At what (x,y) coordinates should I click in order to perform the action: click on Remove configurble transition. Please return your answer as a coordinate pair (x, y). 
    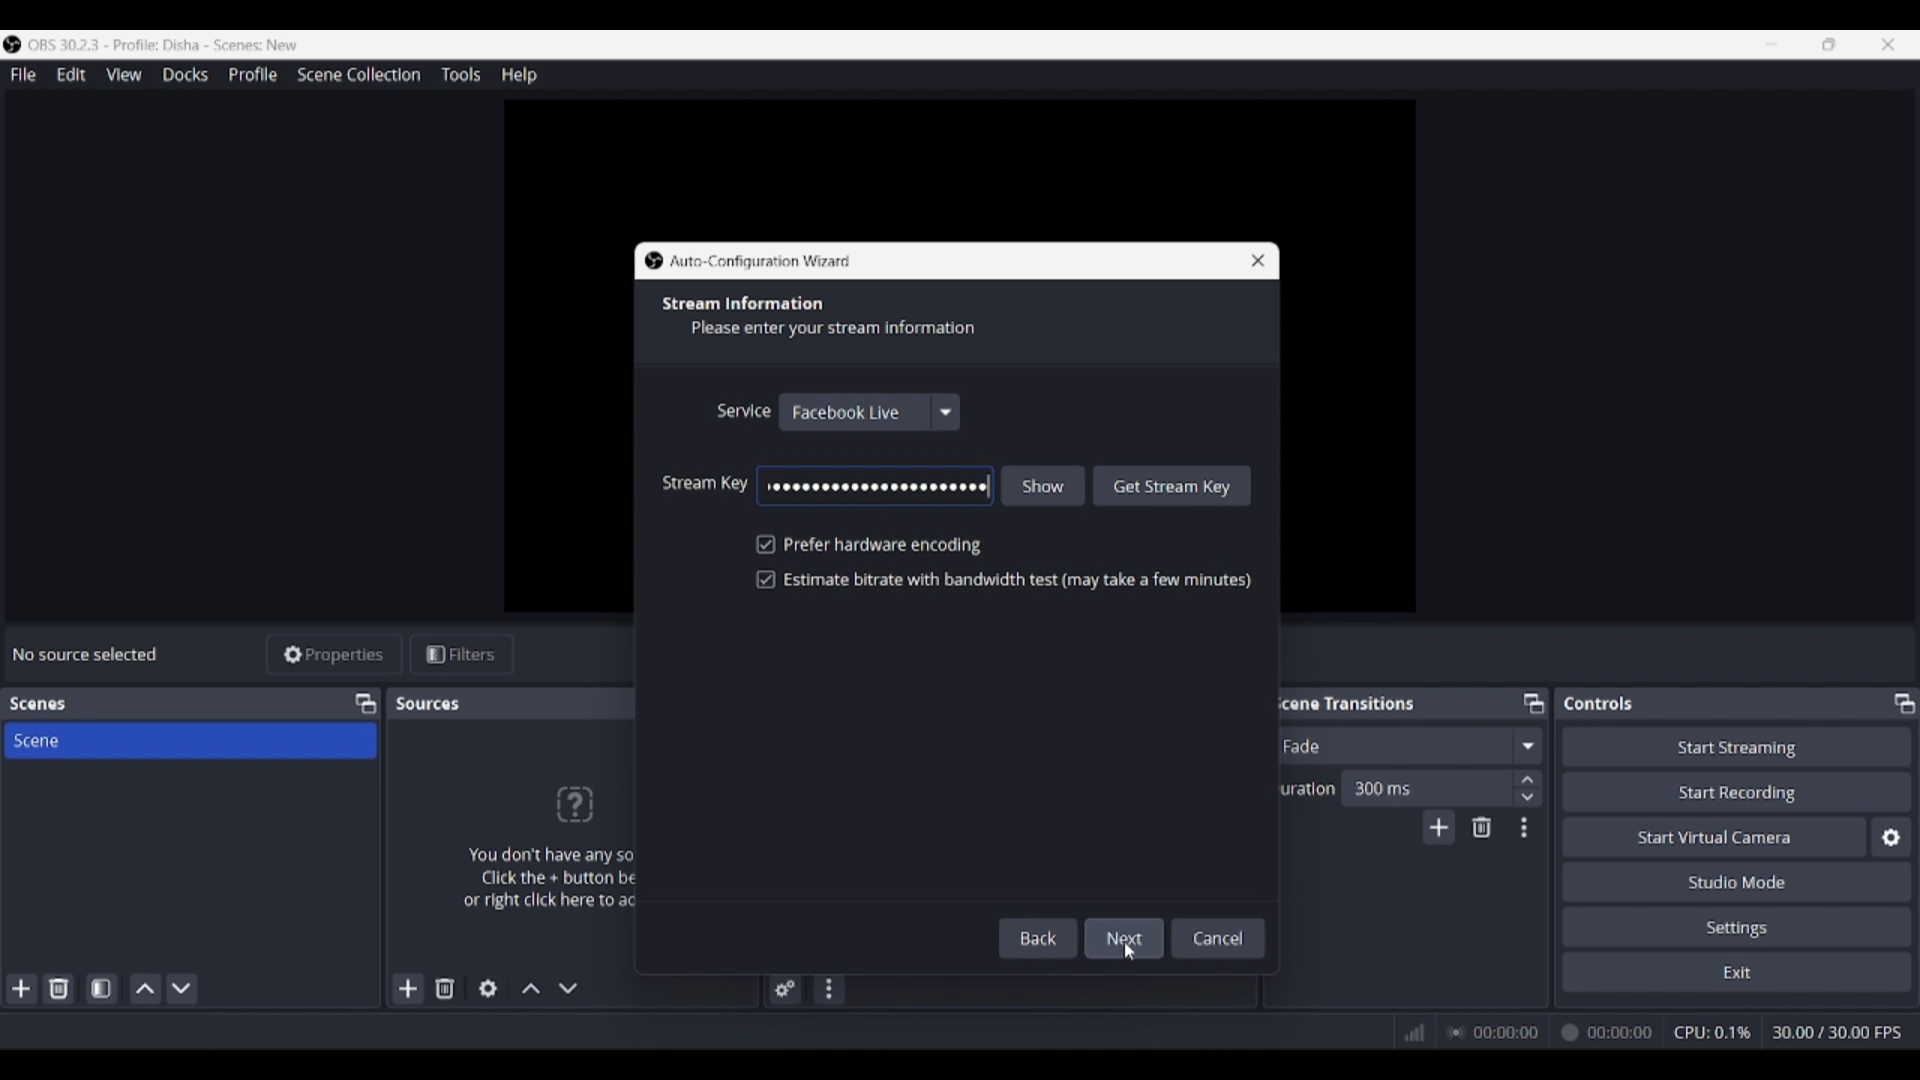
    Looking at the image, I should click on (1482, 827).